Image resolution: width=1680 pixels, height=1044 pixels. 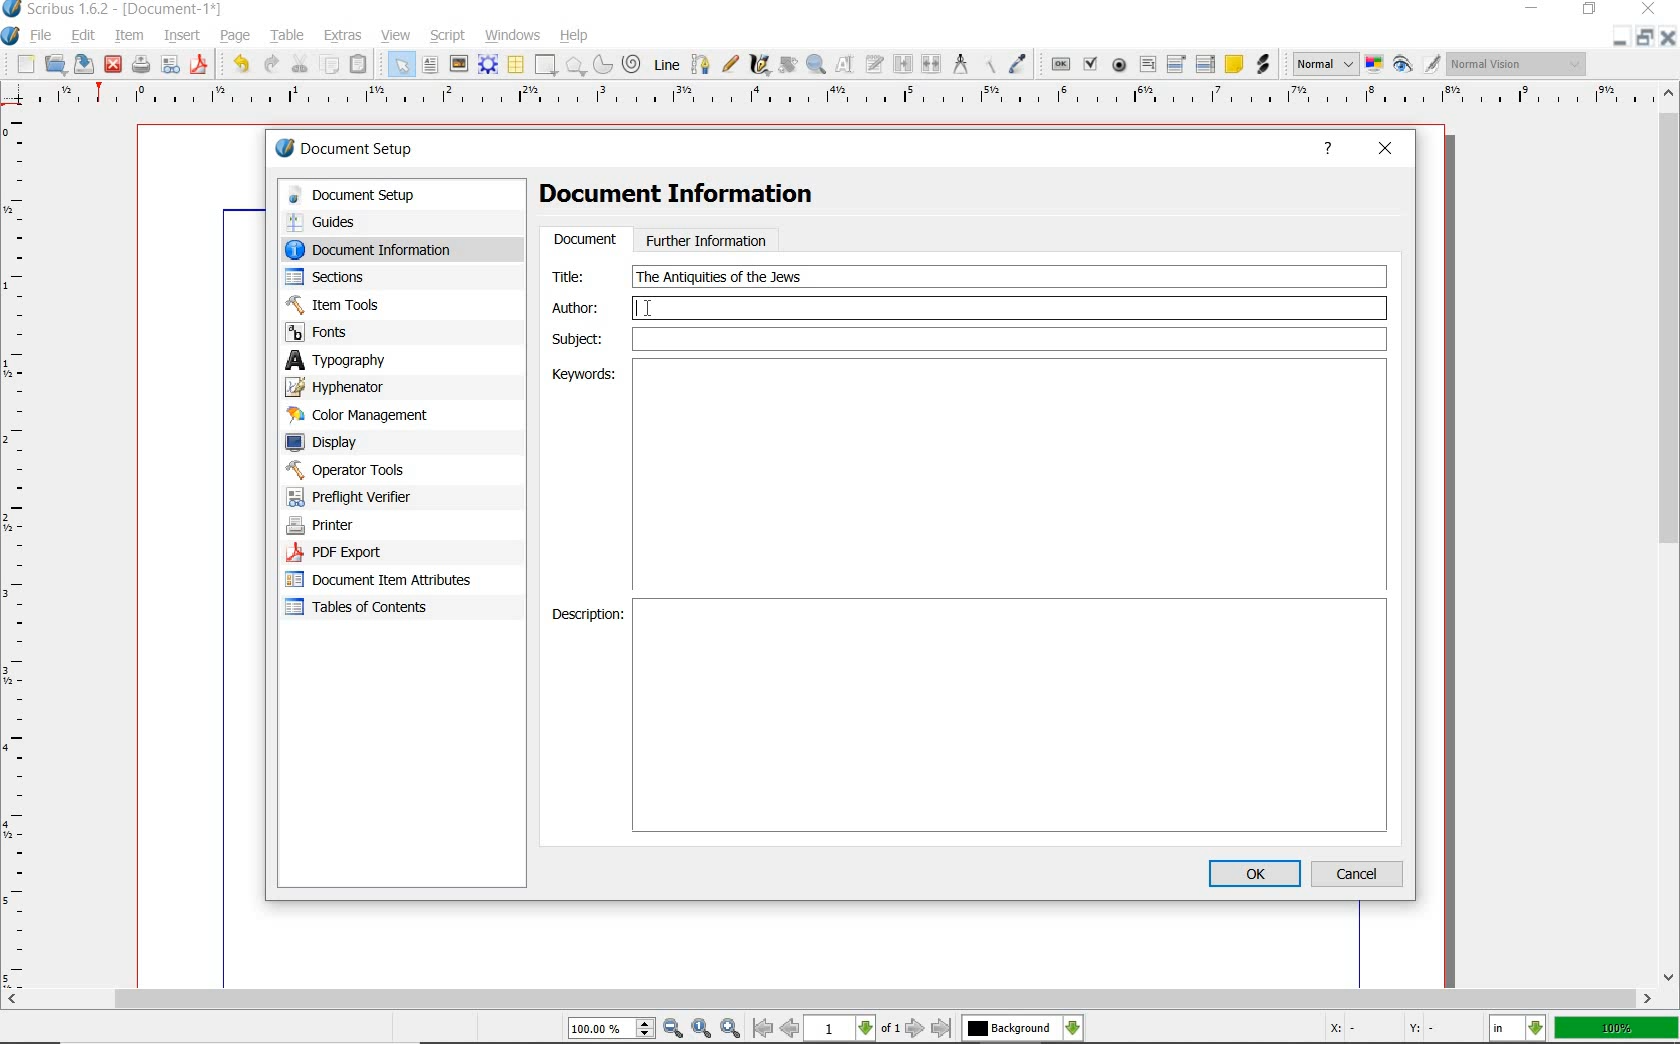 What do you see at coordinates (584, 240) in the screenshot?
I see `document` at bounding box center [584, 240].